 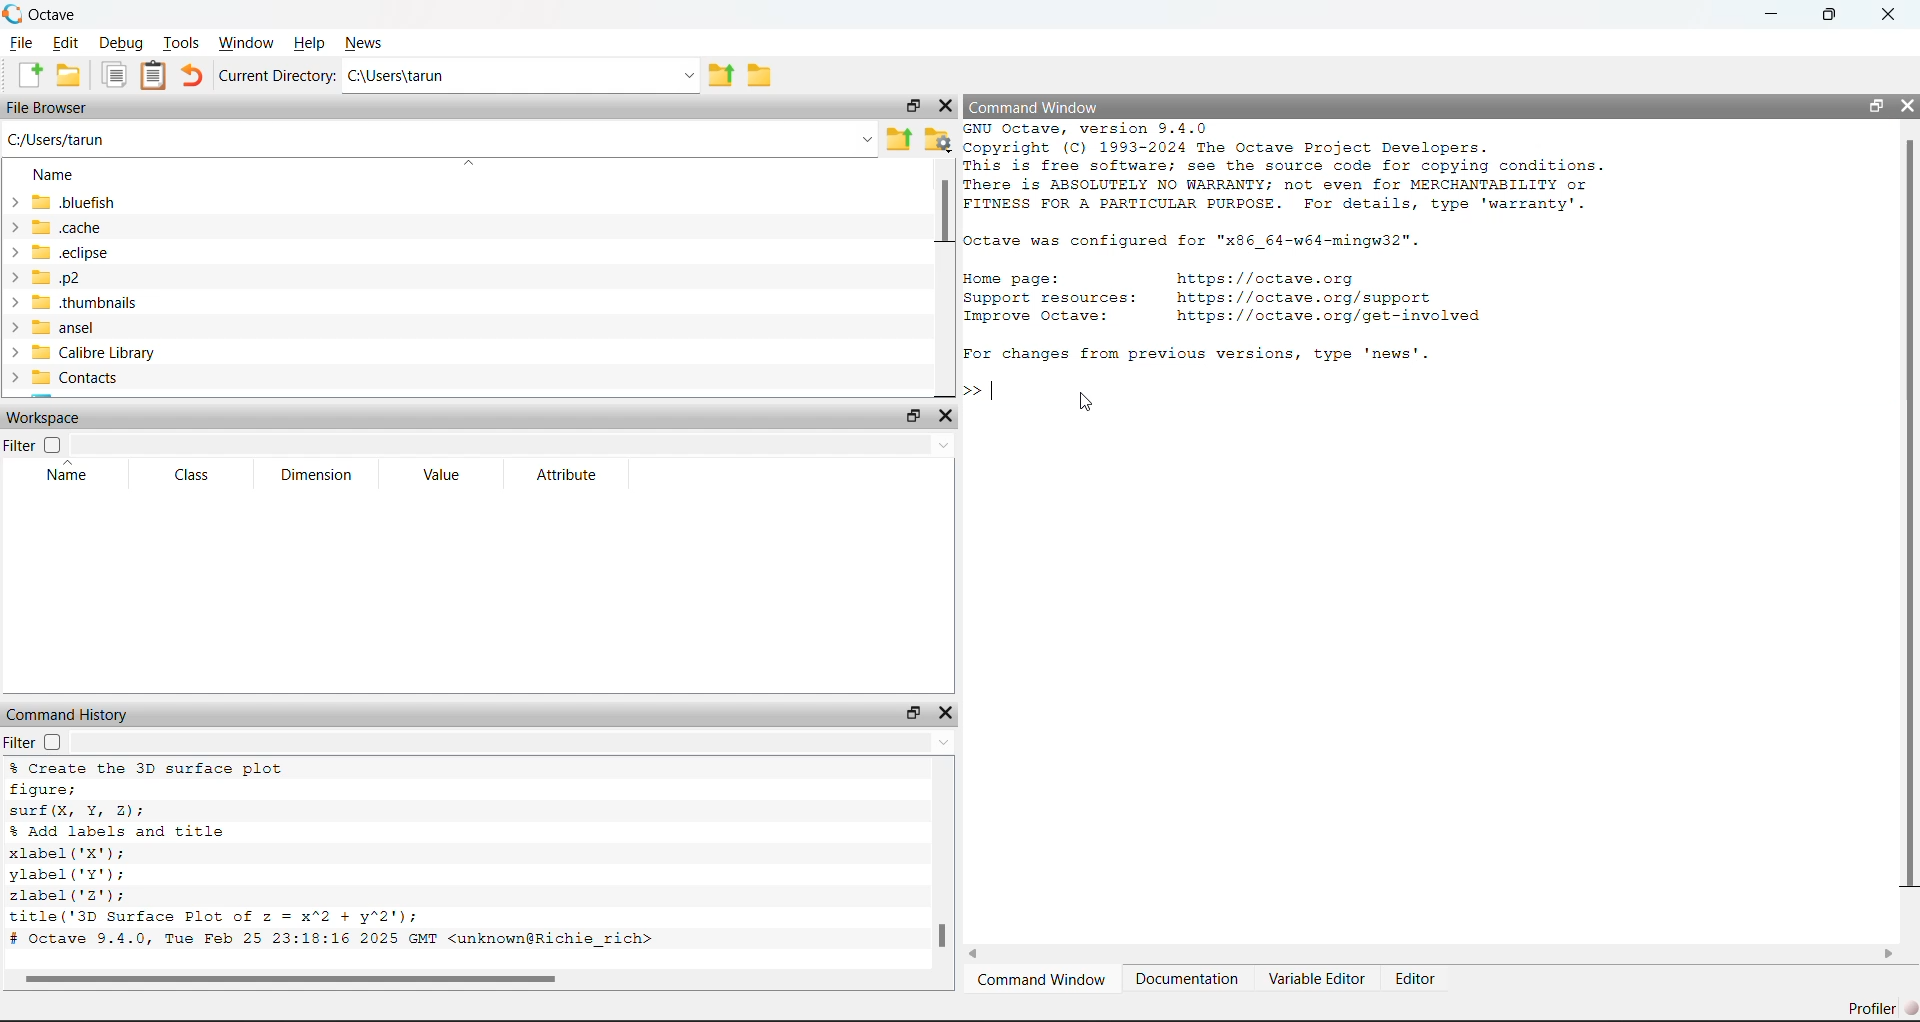 What do you see at coordinates (1199, 352) in the screenshot?
I see `For changes from previous versions, type 'news'.` at bounding box center [1199, 352].